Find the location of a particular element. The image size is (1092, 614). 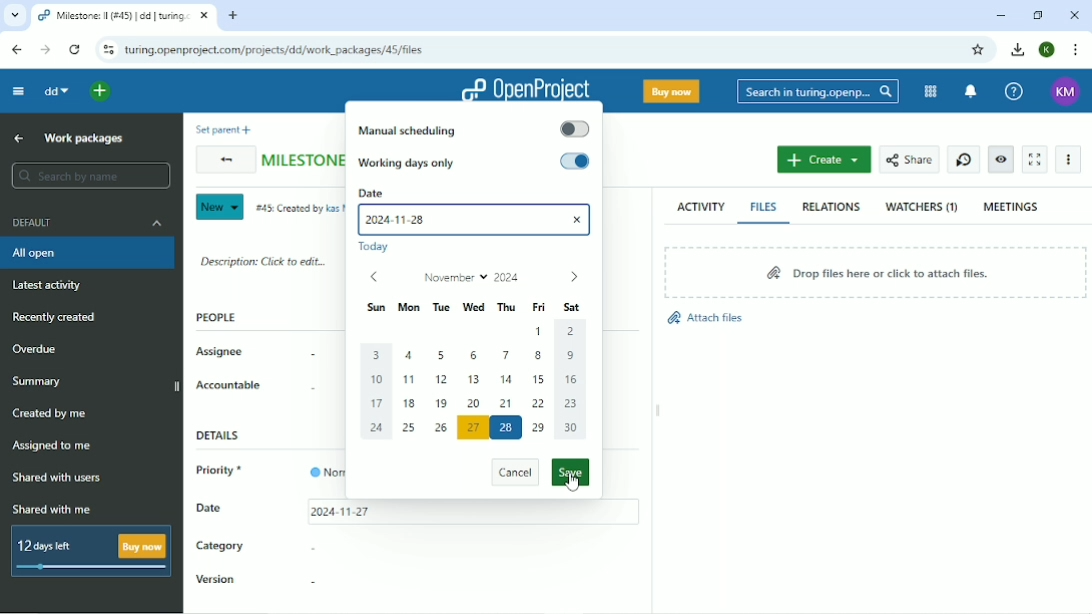

- is located at coordinates (311, 582).